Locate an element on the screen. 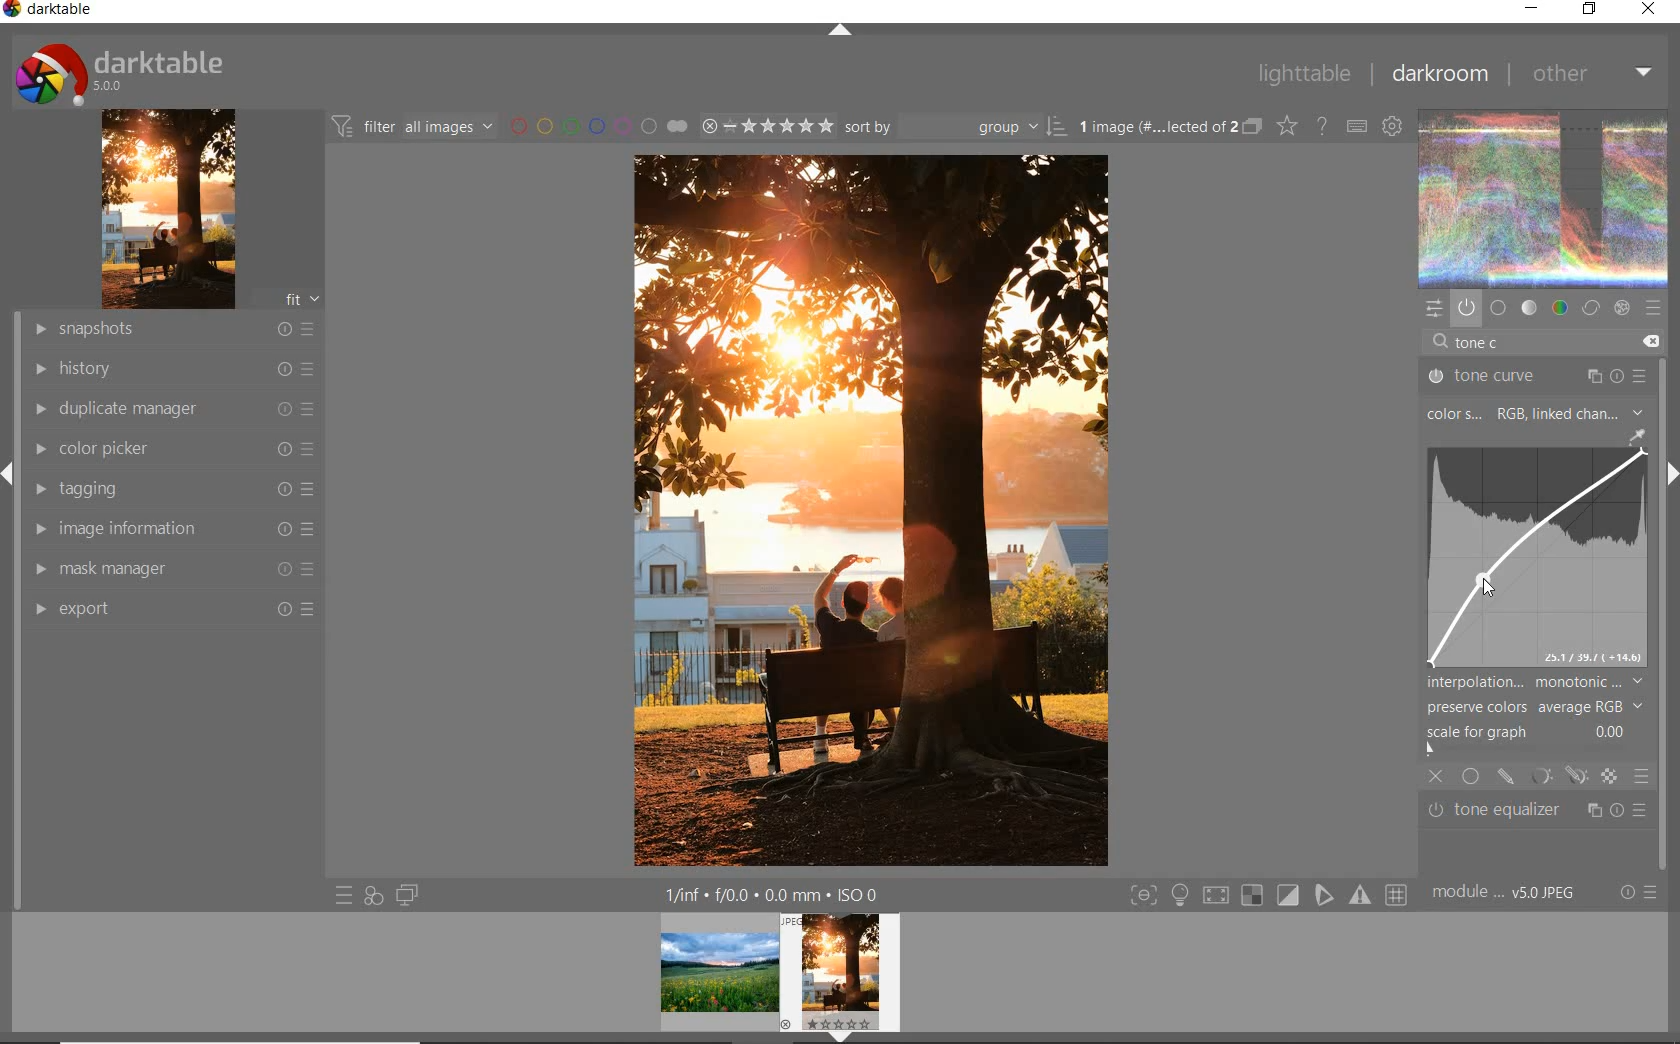  define keyboard shortcuts is located at coordinates (1394, 125).